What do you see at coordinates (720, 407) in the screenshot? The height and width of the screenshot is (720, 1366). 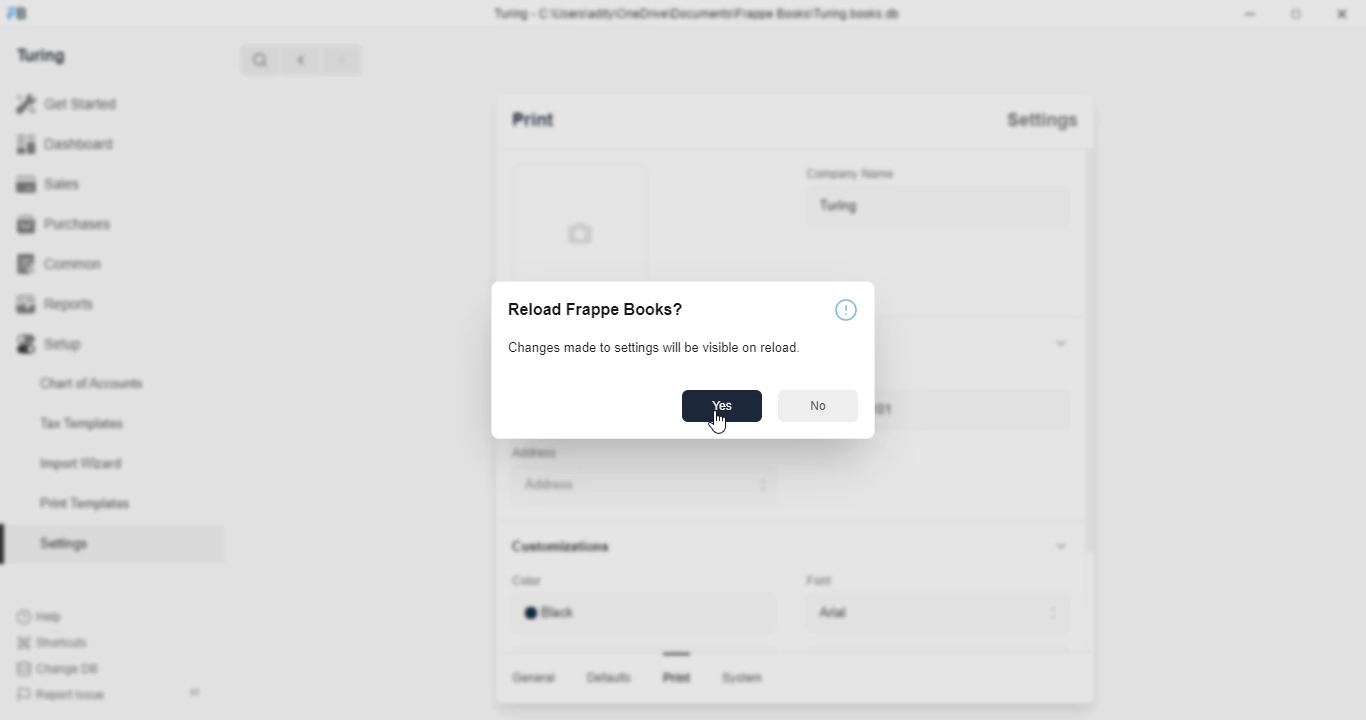 I see `Yes` at bounding box center [720, 407].